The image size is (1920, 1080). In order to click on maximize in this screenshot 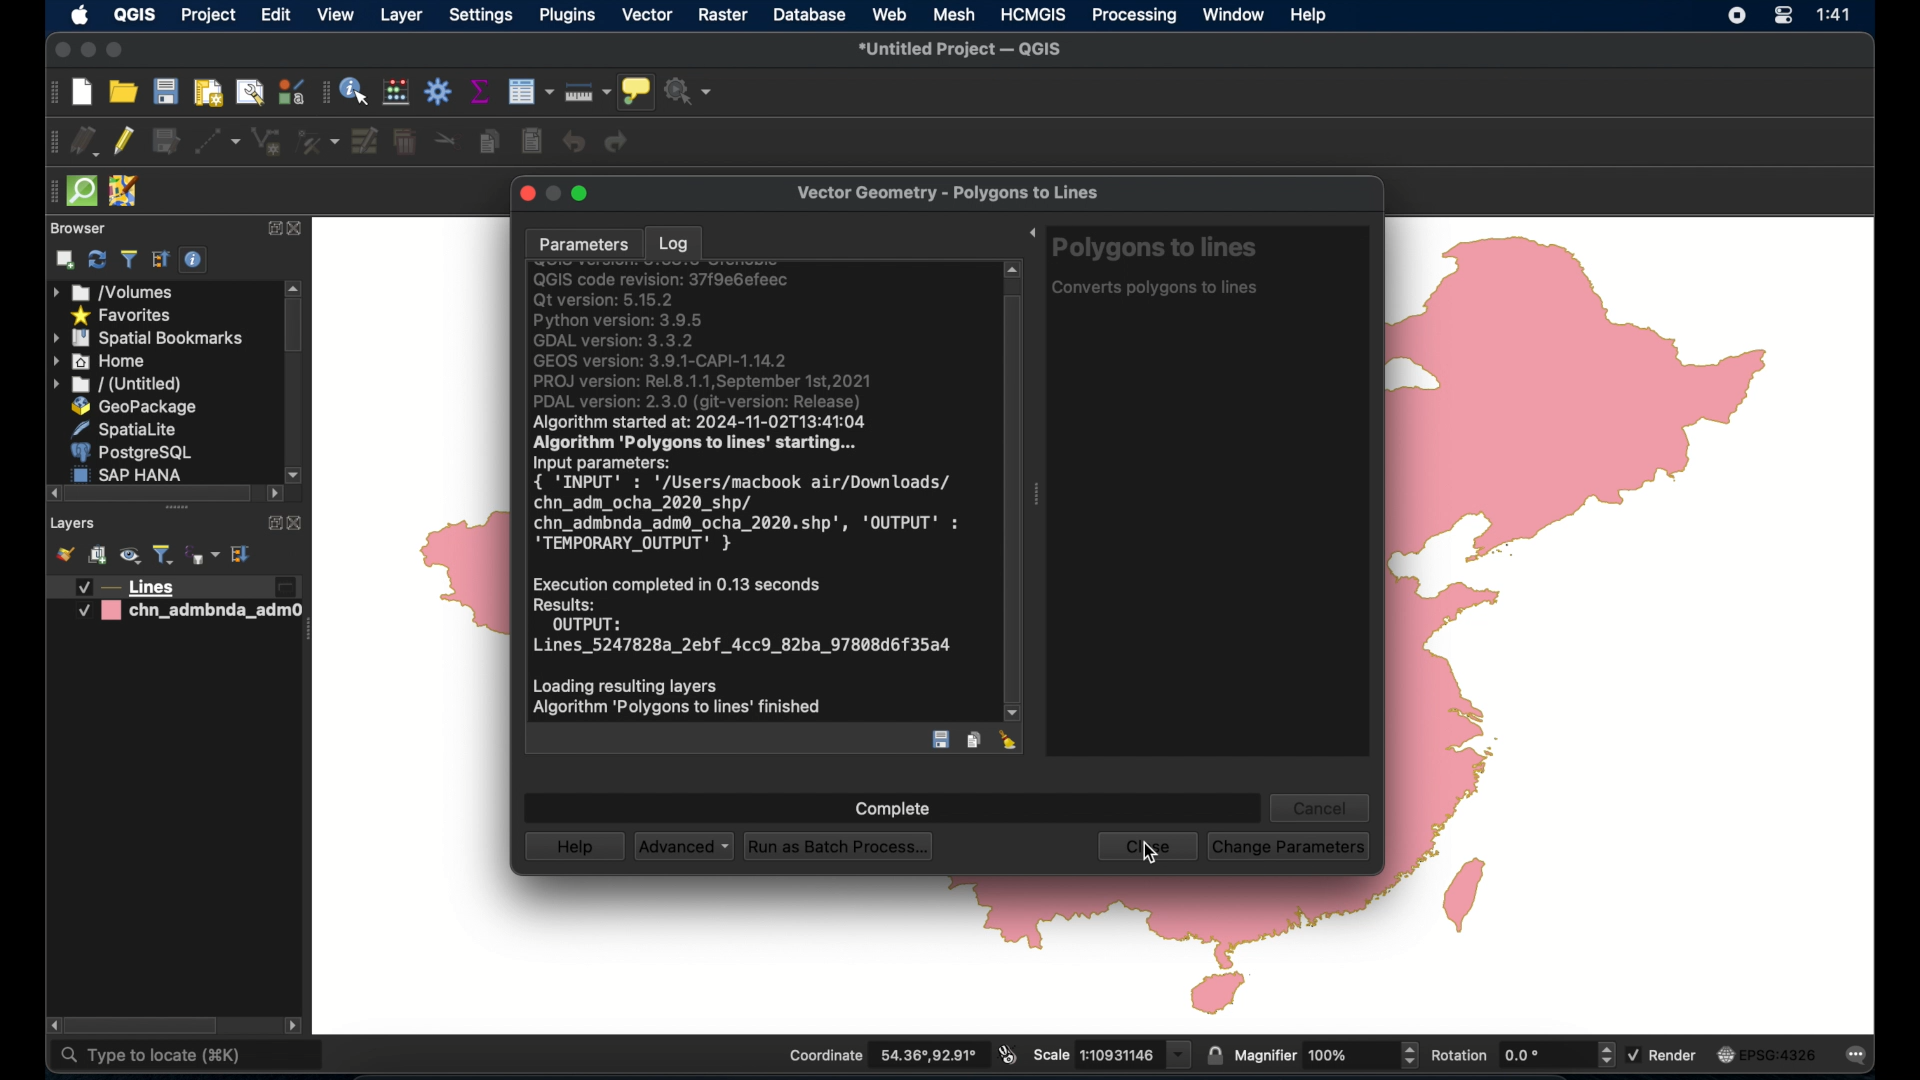, I will do `click(582, 193)`.